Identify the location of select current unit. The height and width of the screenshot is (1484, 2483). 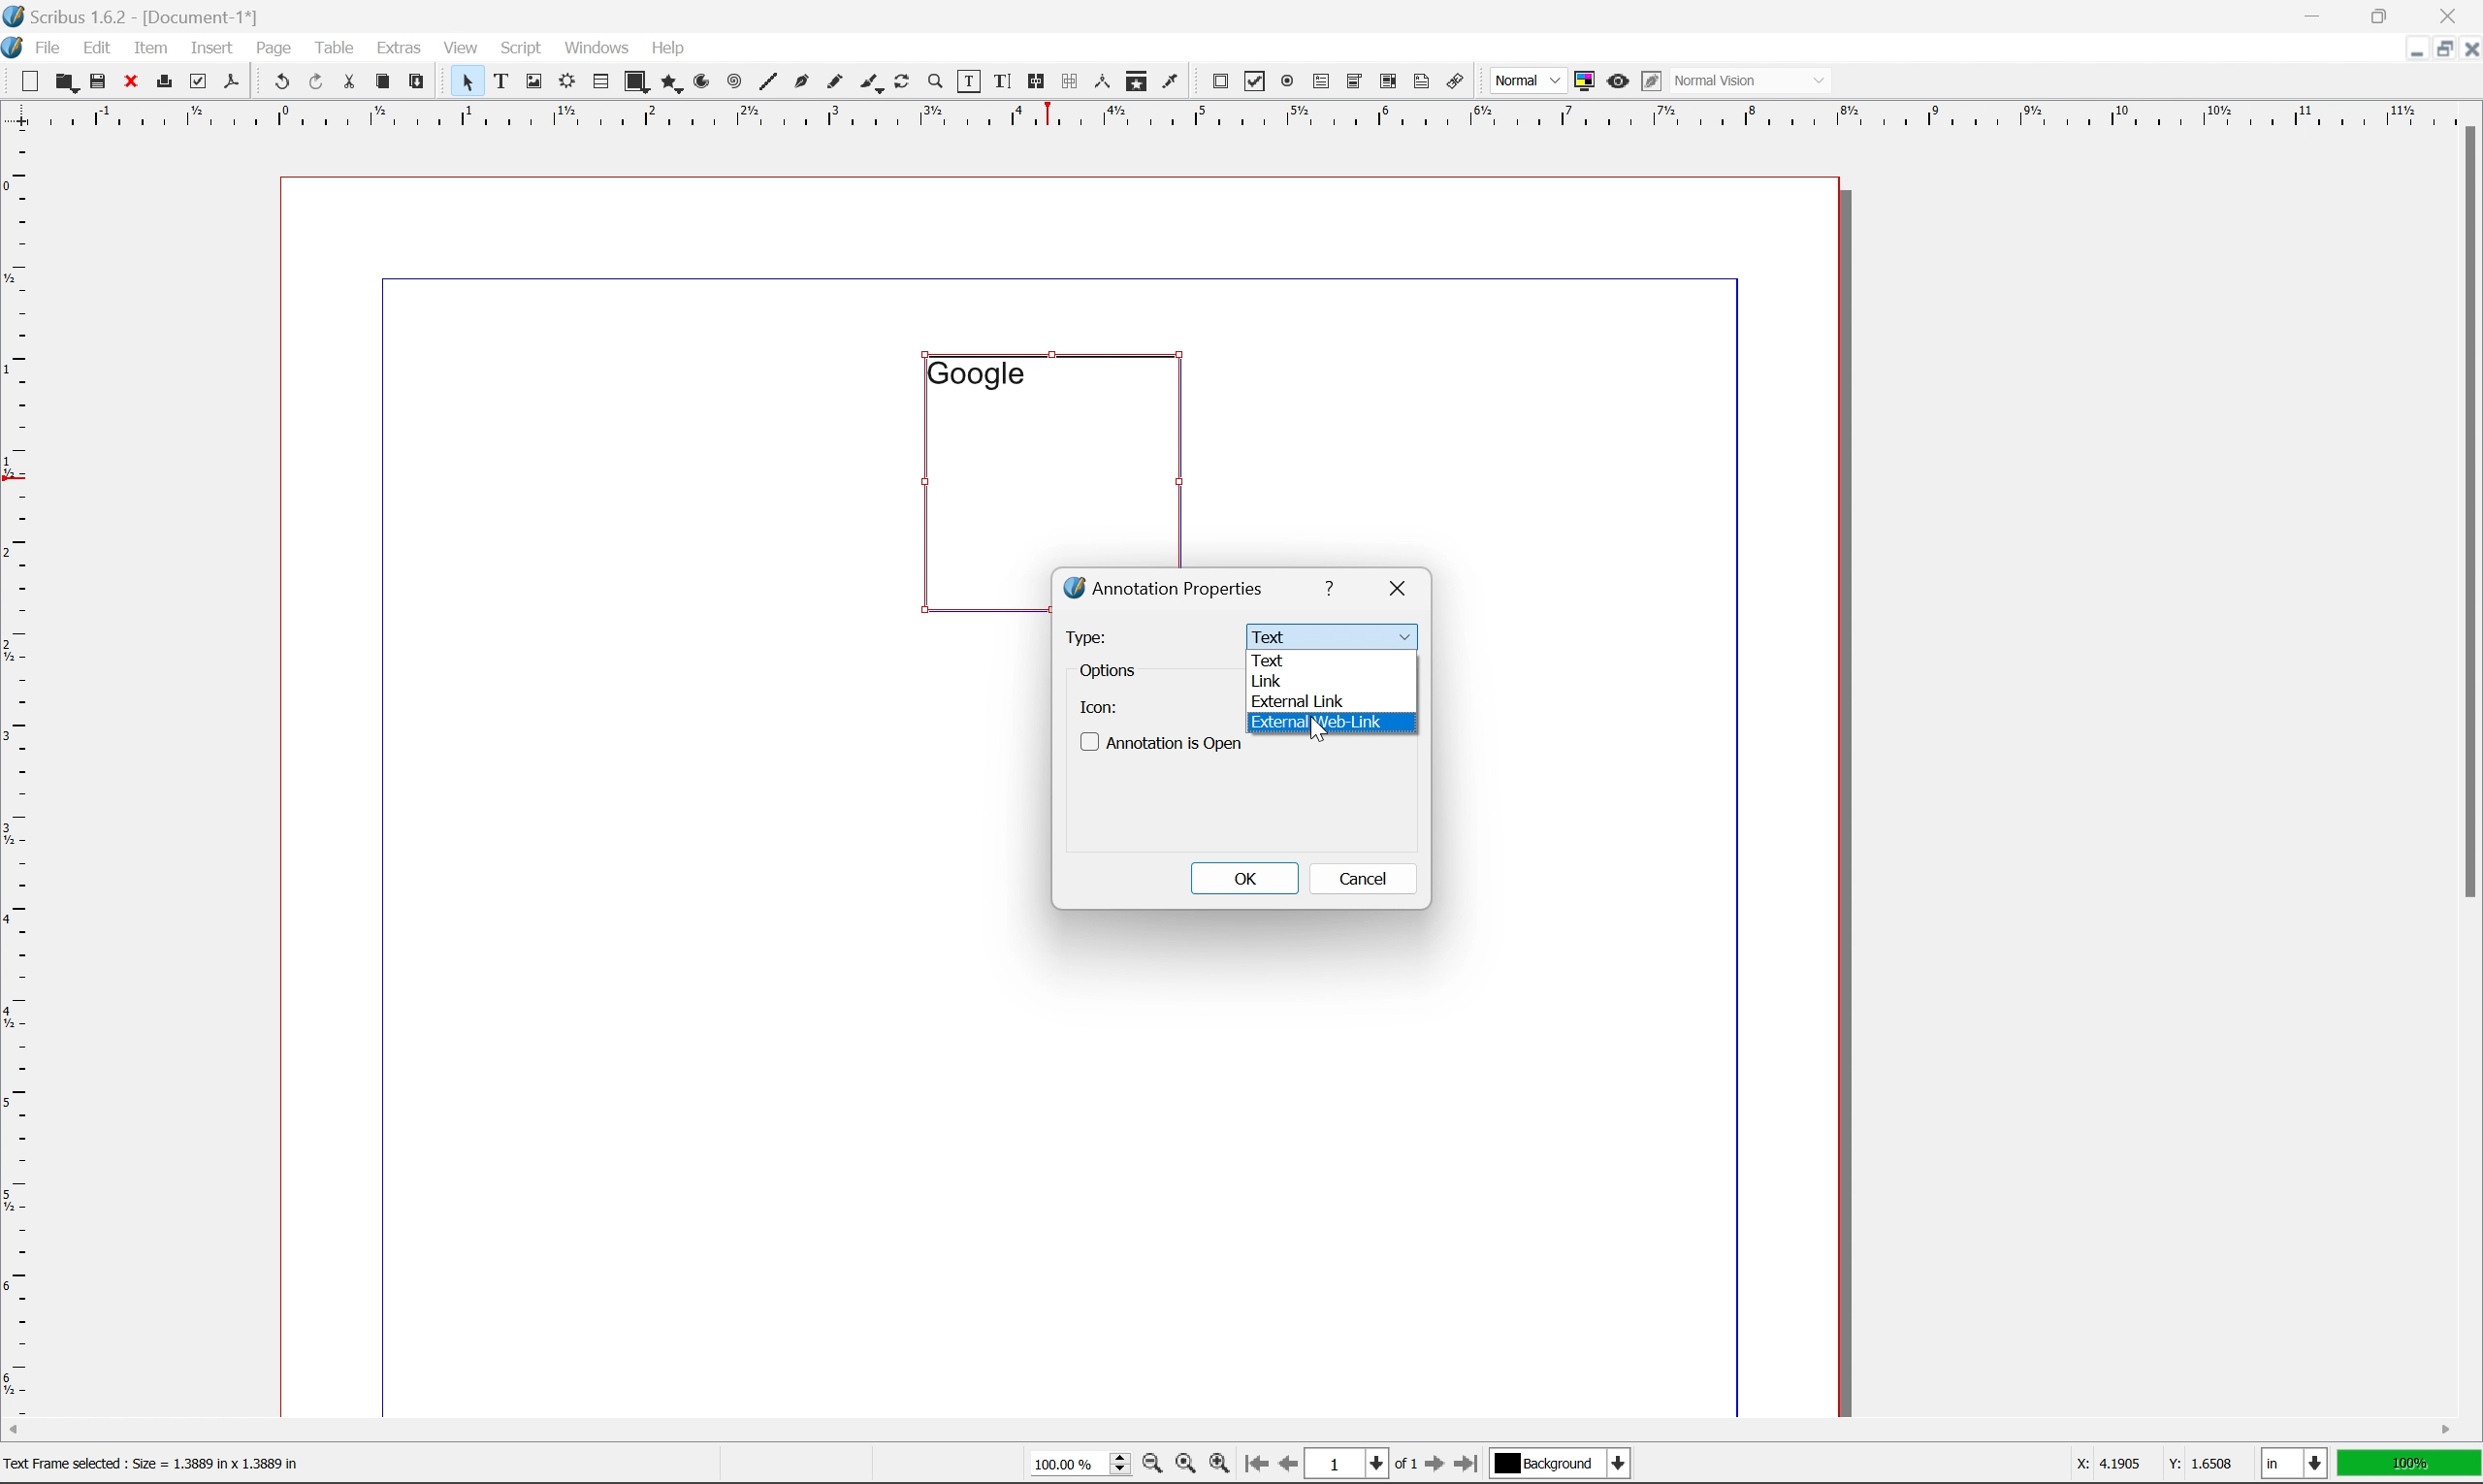
(2297, 1465).